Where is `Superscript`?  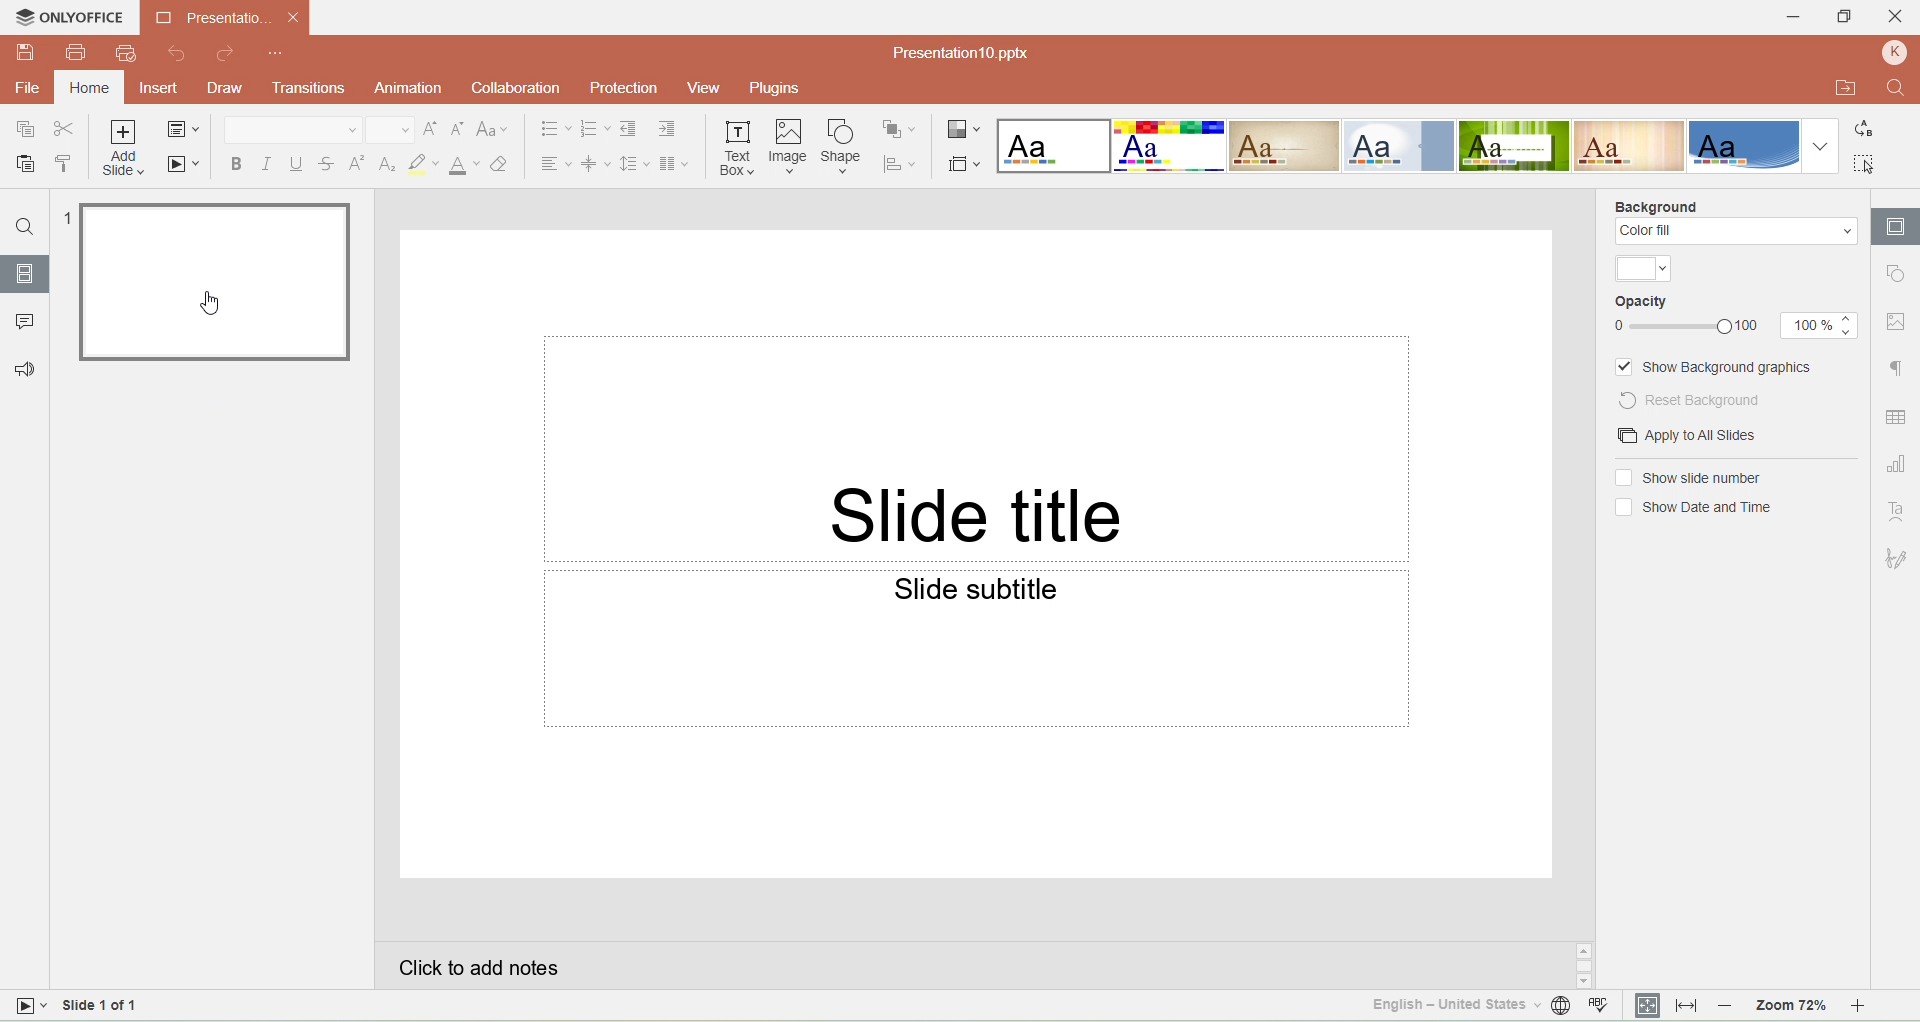
Superscript is located at coordinates (357, 163).